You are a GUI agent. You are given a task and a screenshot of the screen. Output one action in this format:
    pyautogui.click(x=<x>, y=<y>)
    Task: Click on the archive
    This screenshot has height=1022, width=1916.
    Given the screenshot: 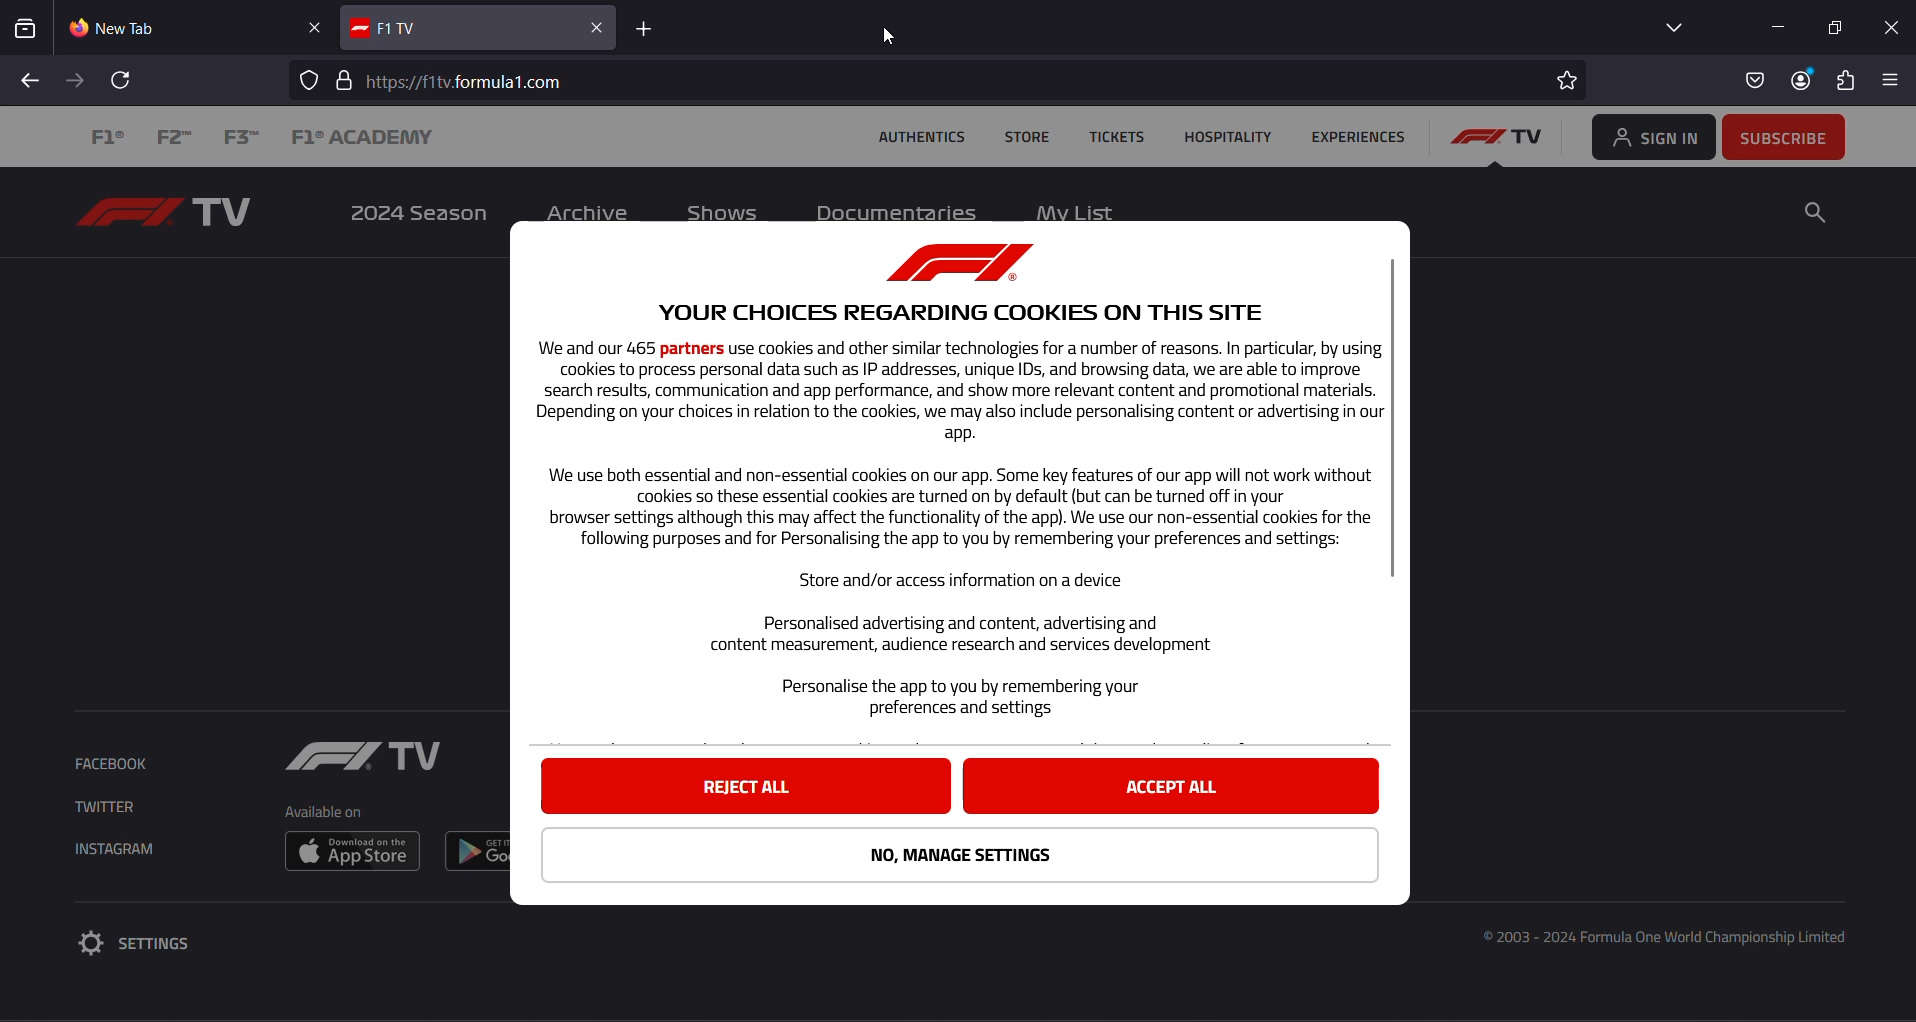 What is the action you would take?
    pyautogui.click(x=589, y=212)
    